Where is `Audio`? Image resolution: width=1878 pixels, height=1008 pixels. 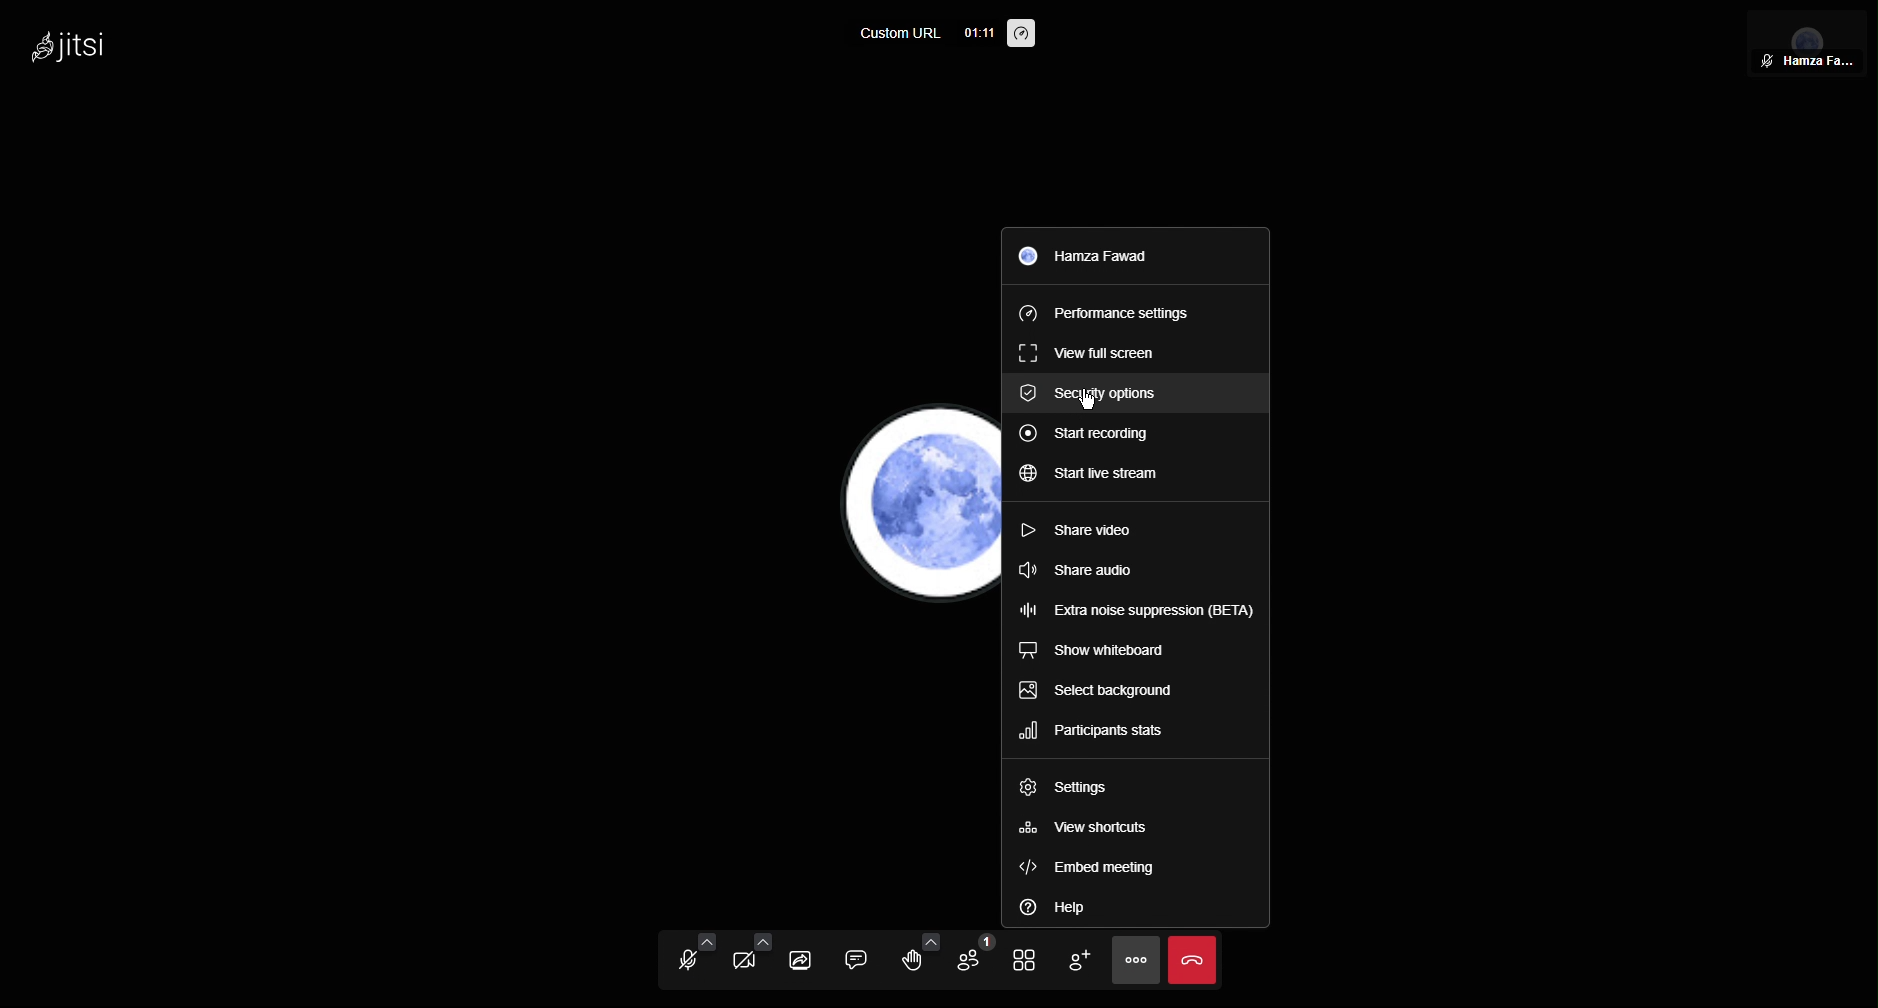 Audio is located at coordinates (687, 959).